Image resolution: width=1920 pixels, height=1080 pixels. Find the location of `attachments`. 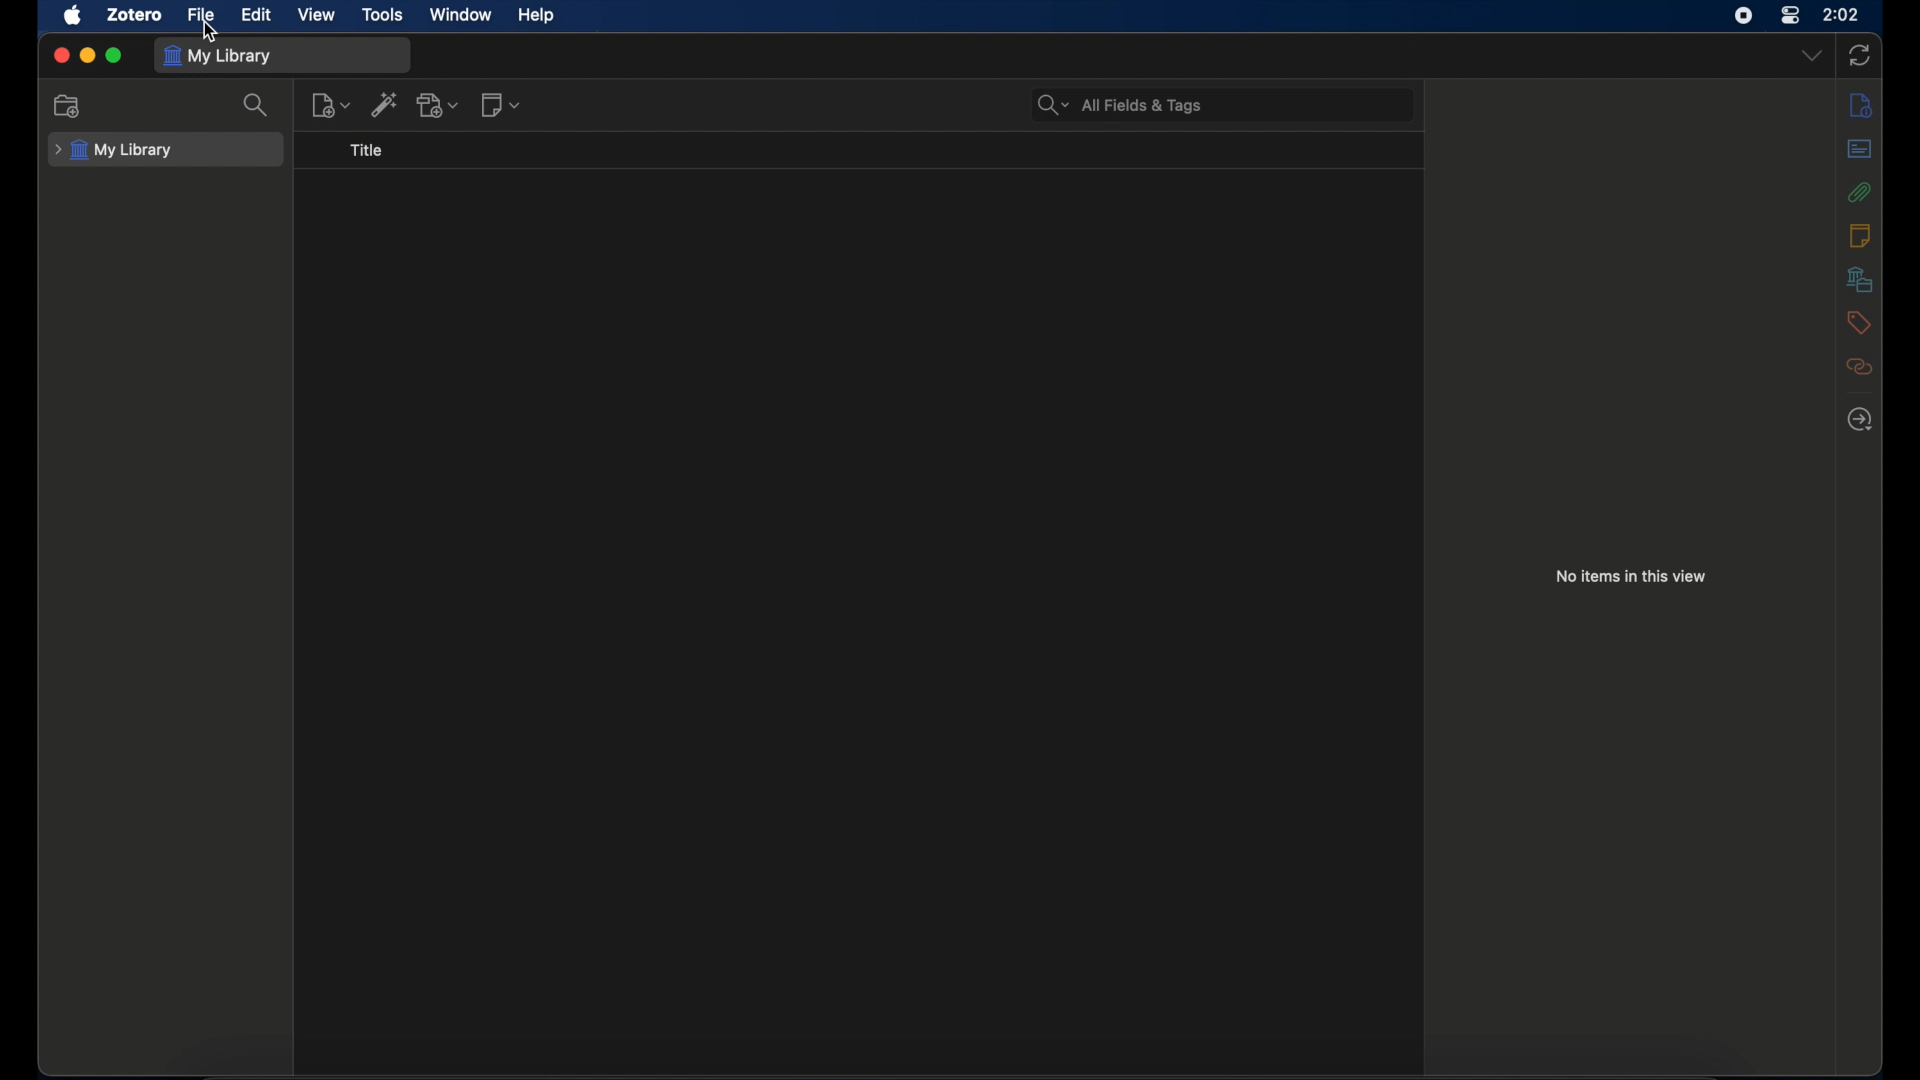

attachments is located at coordinates (1859, 192).